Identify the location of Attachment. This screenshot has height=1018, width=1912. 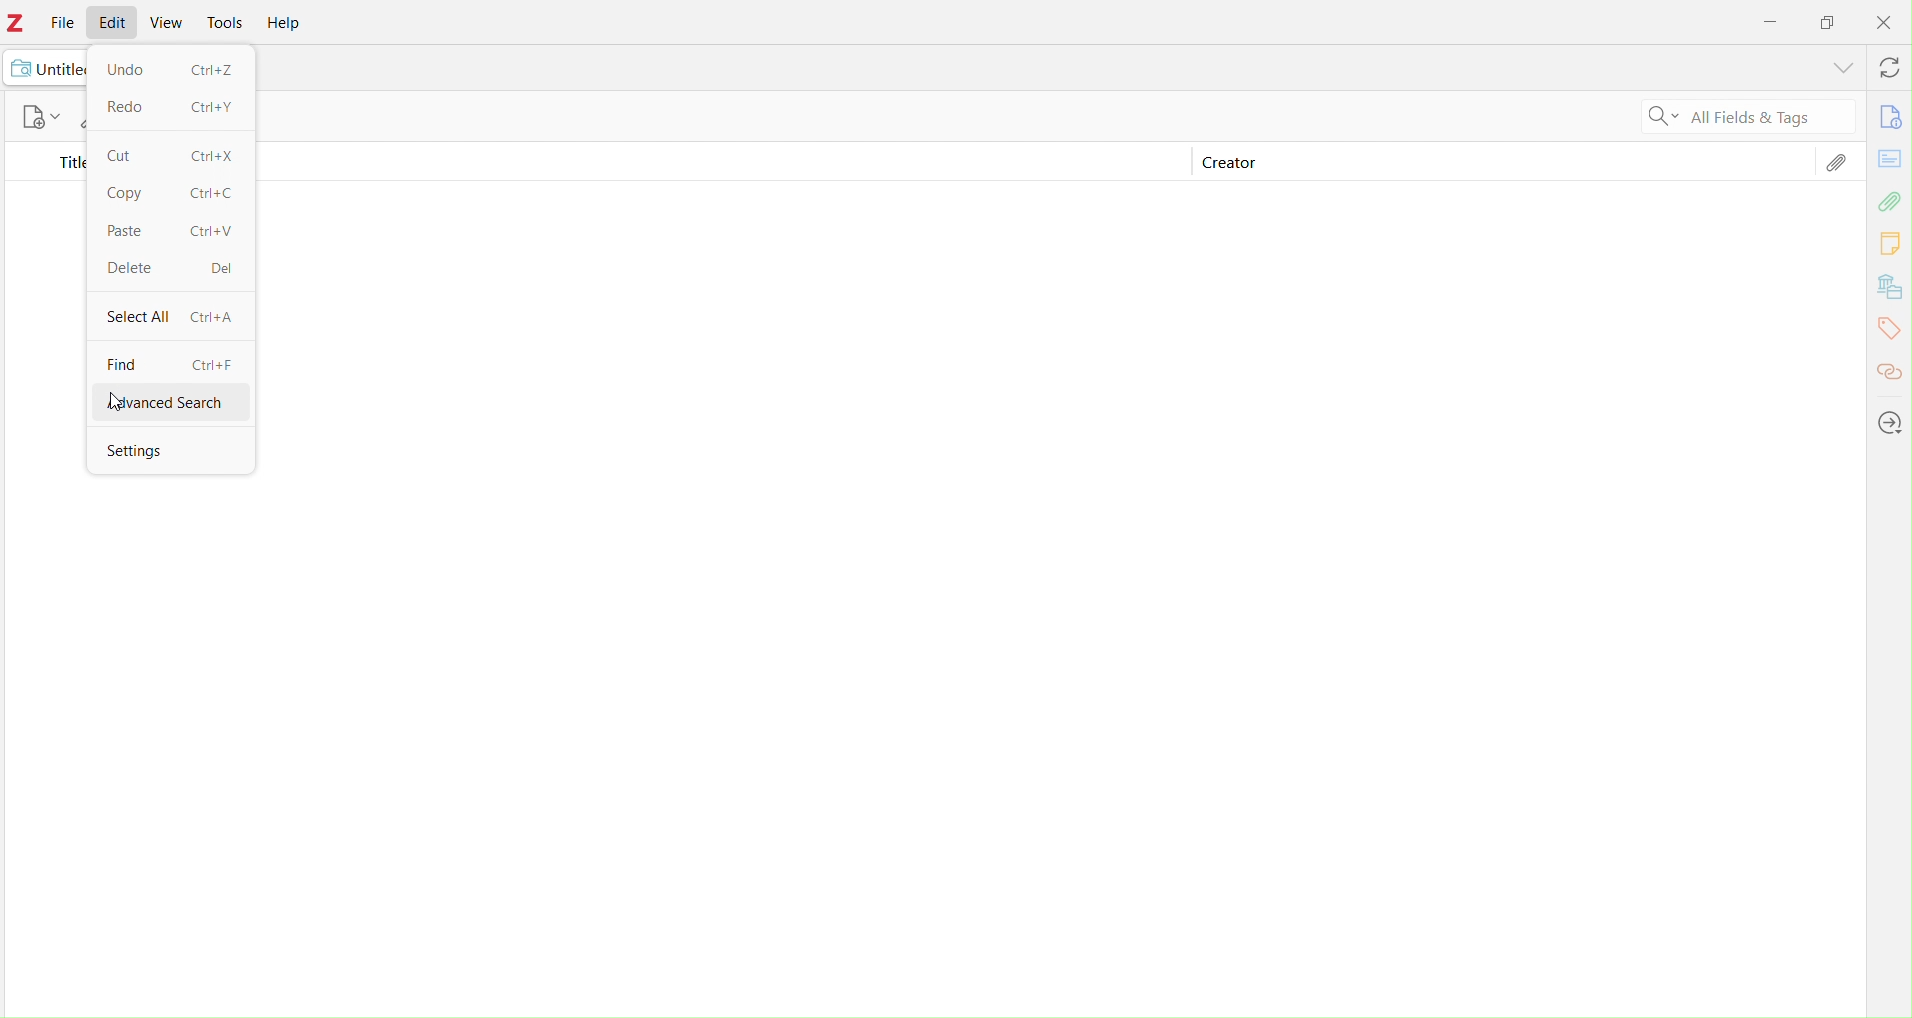
(1892, 202).